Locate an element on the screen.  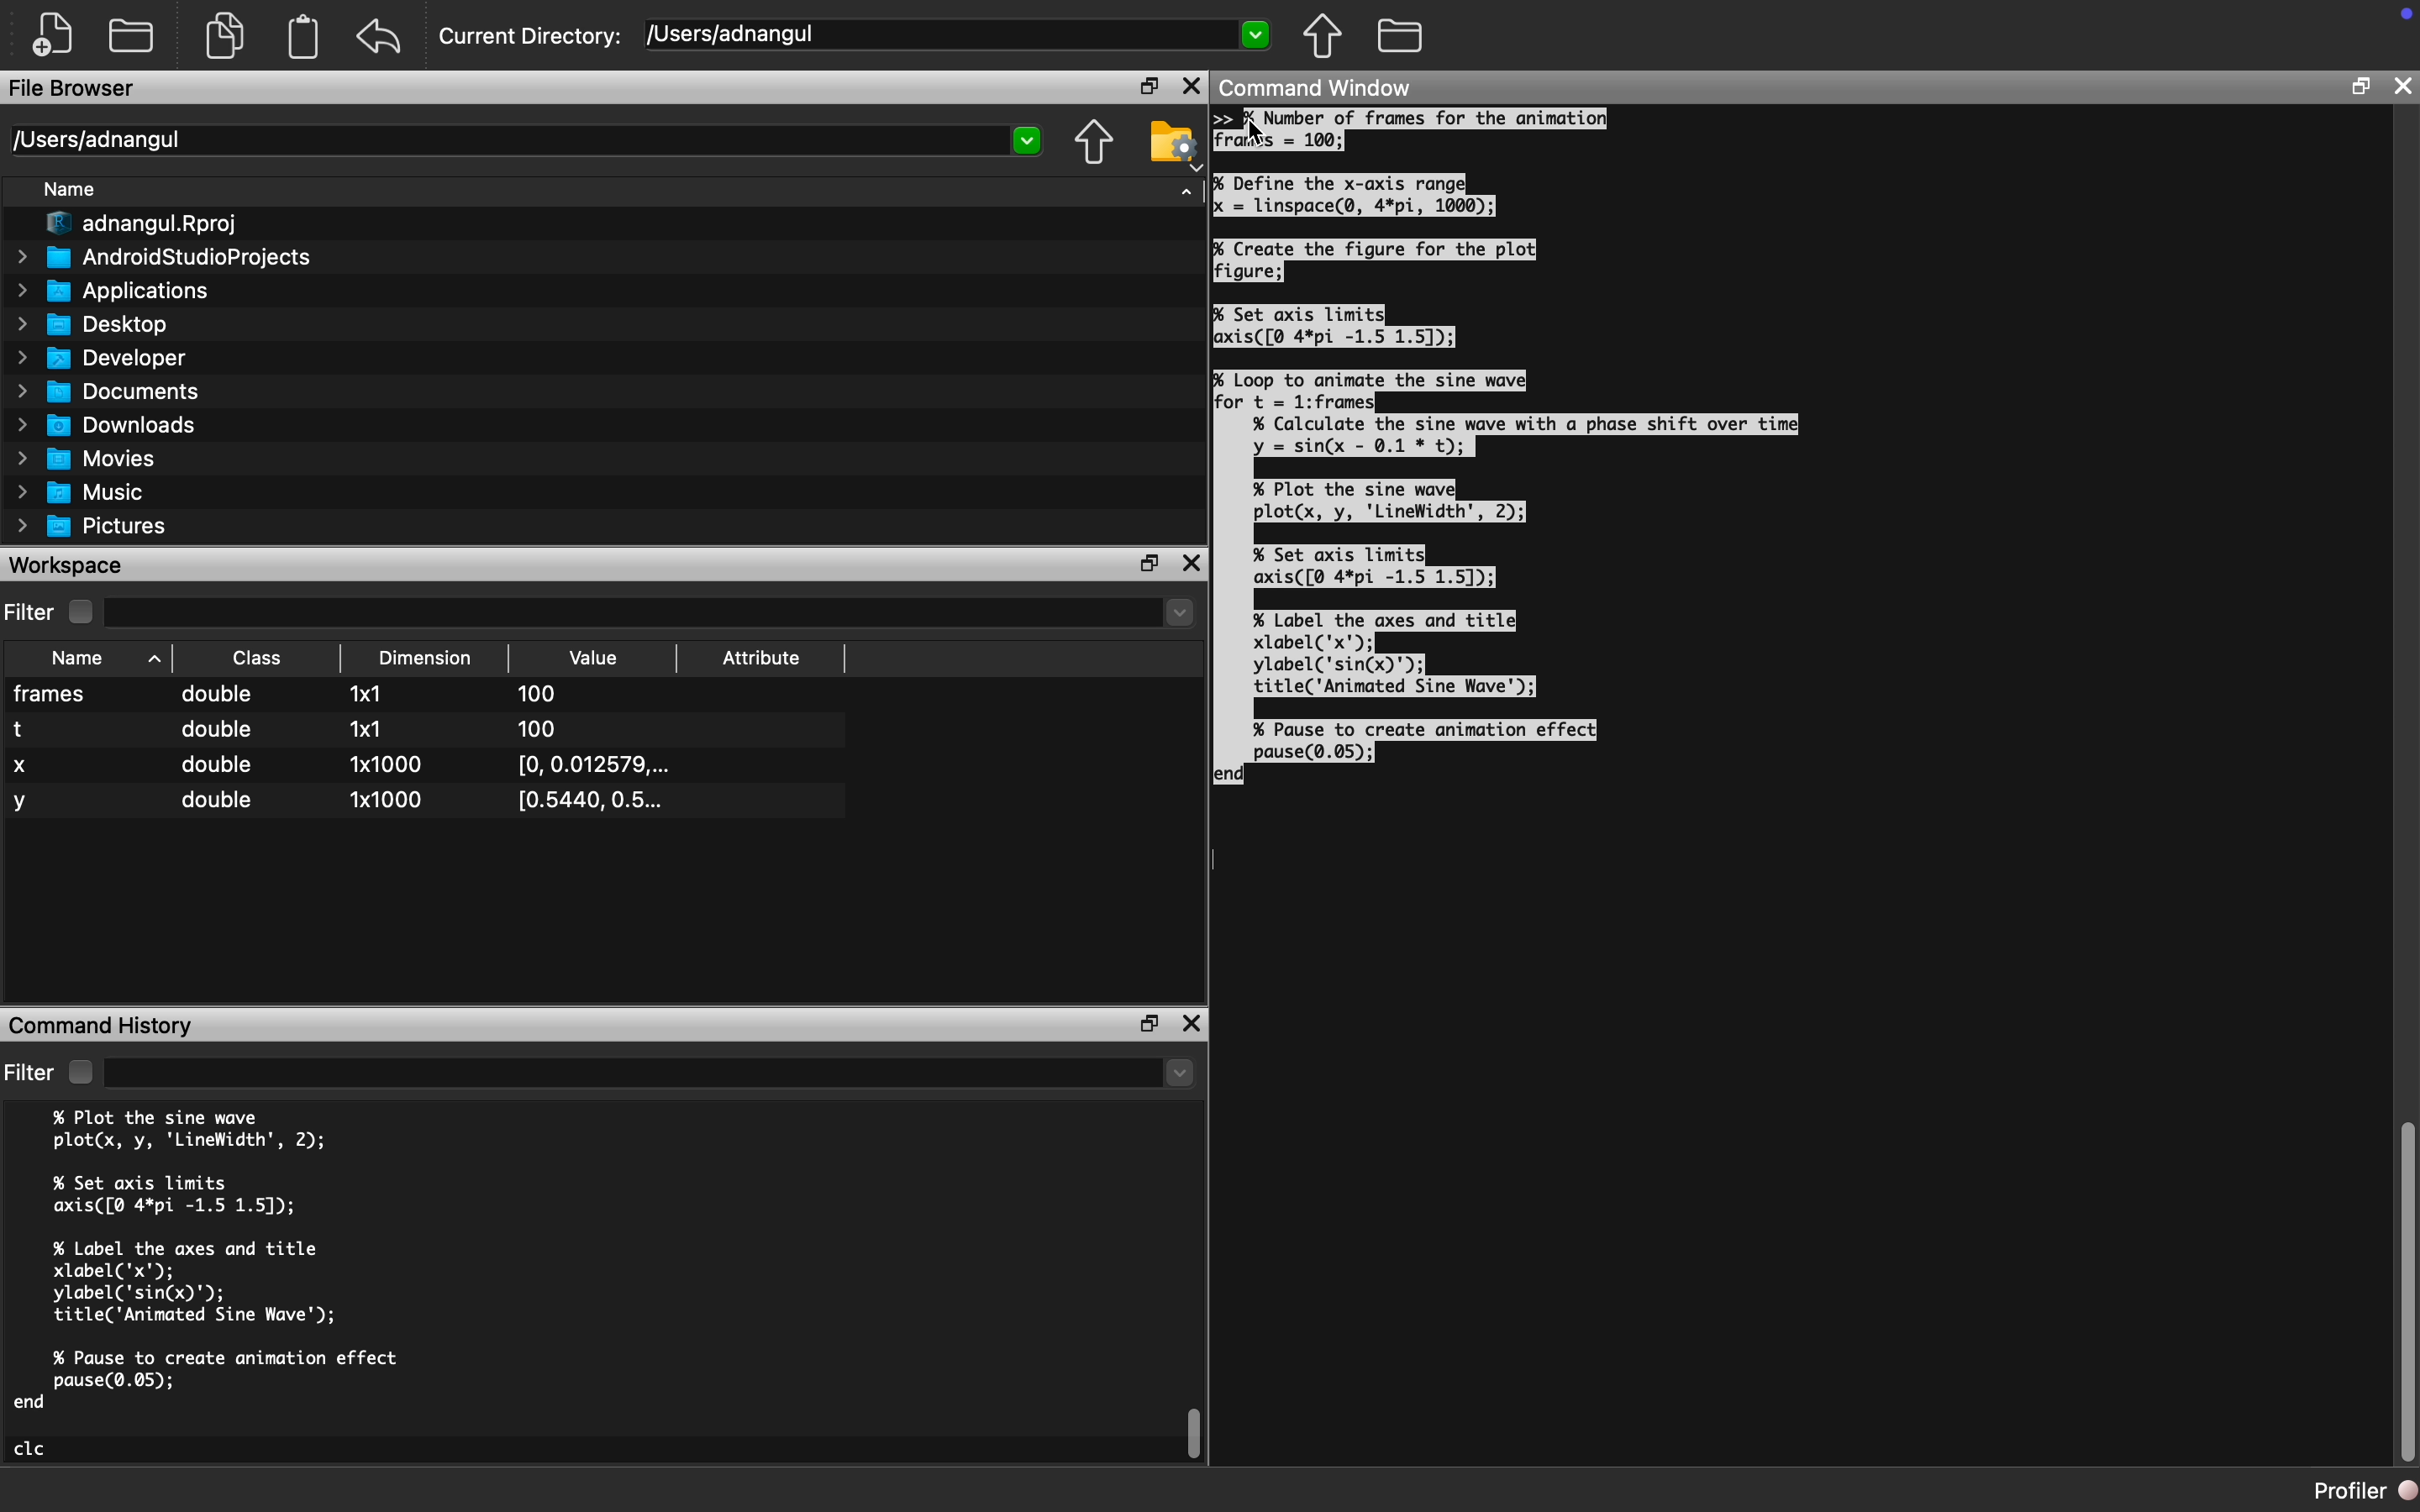
y double 1x1000 10.5440, 0.5... is located at coordinates (341, 804).